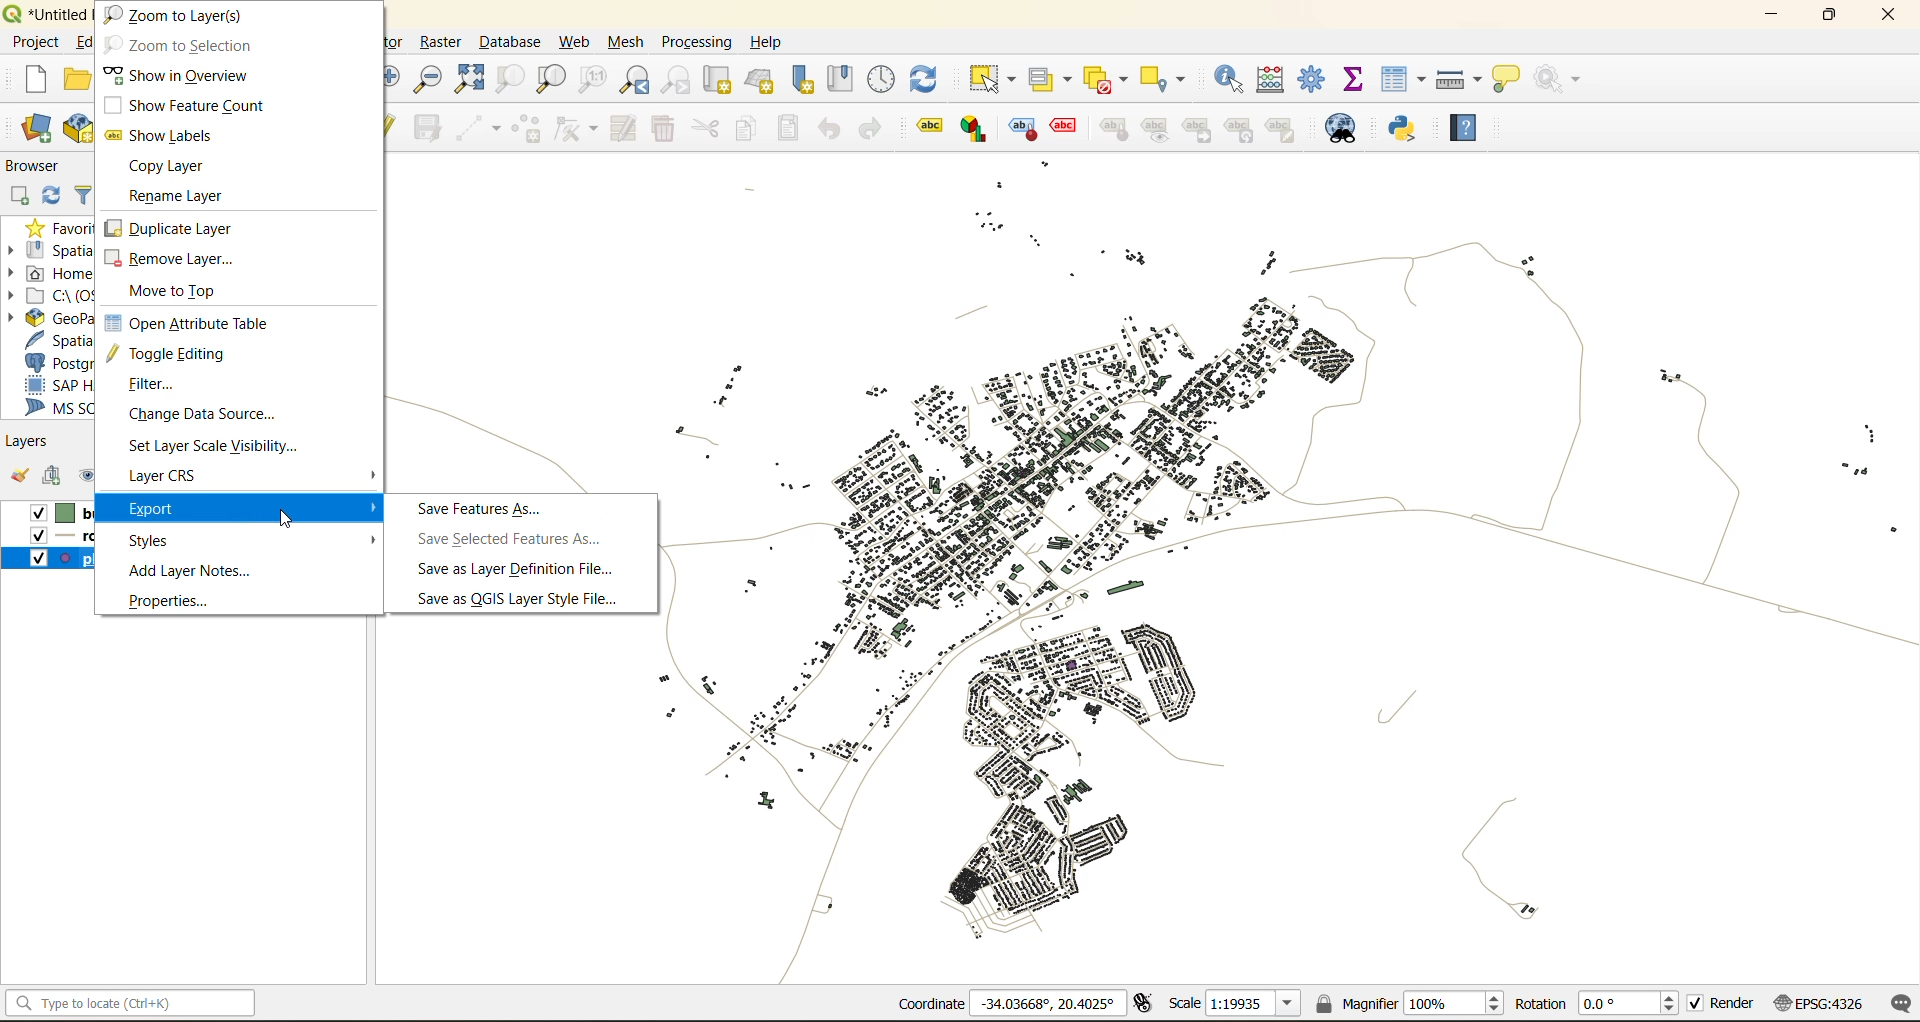 The height and width of the screenshot is (1022, 1920). What do you see at coordinates (1145, 1003) in the screenshot?
I see `toggle extents` at bounding box center [1145, 1003].